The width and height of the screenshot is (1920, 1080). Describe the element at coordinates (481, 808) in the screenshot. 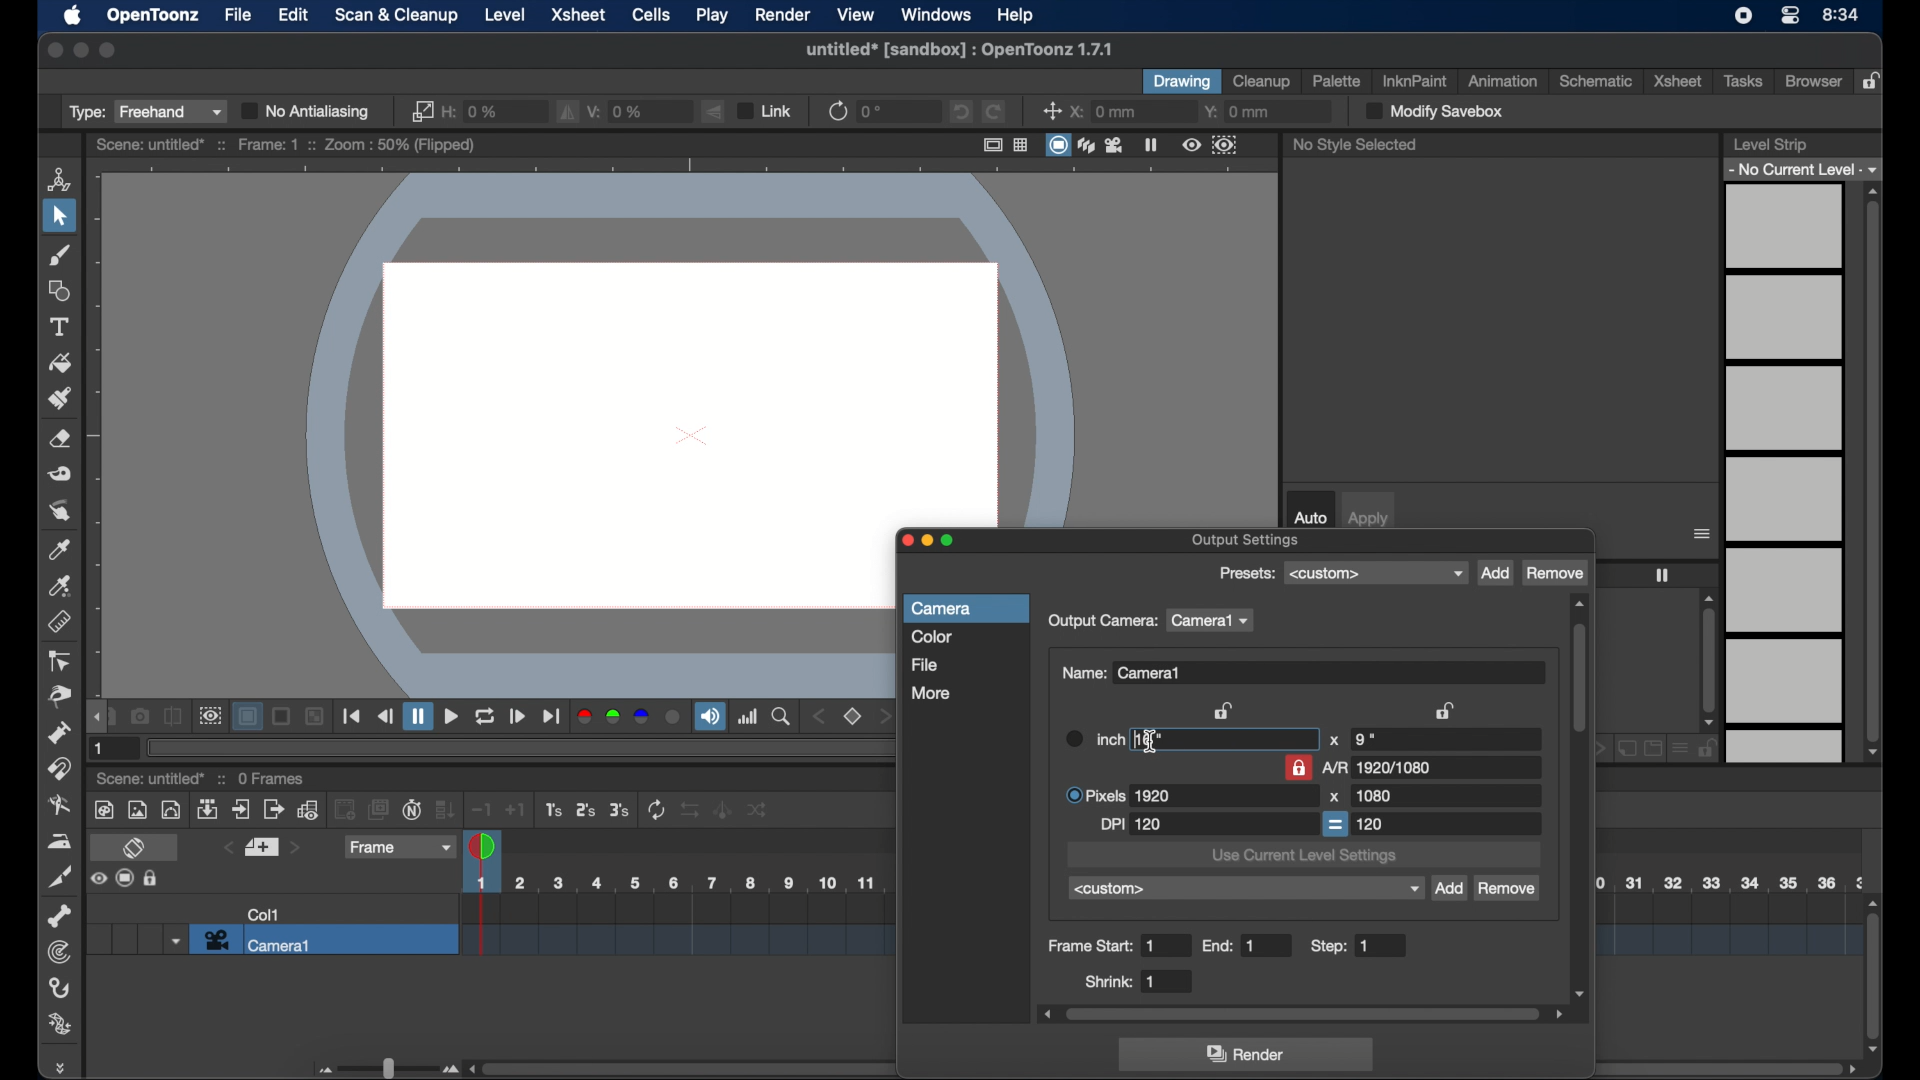

I see `` at that location.